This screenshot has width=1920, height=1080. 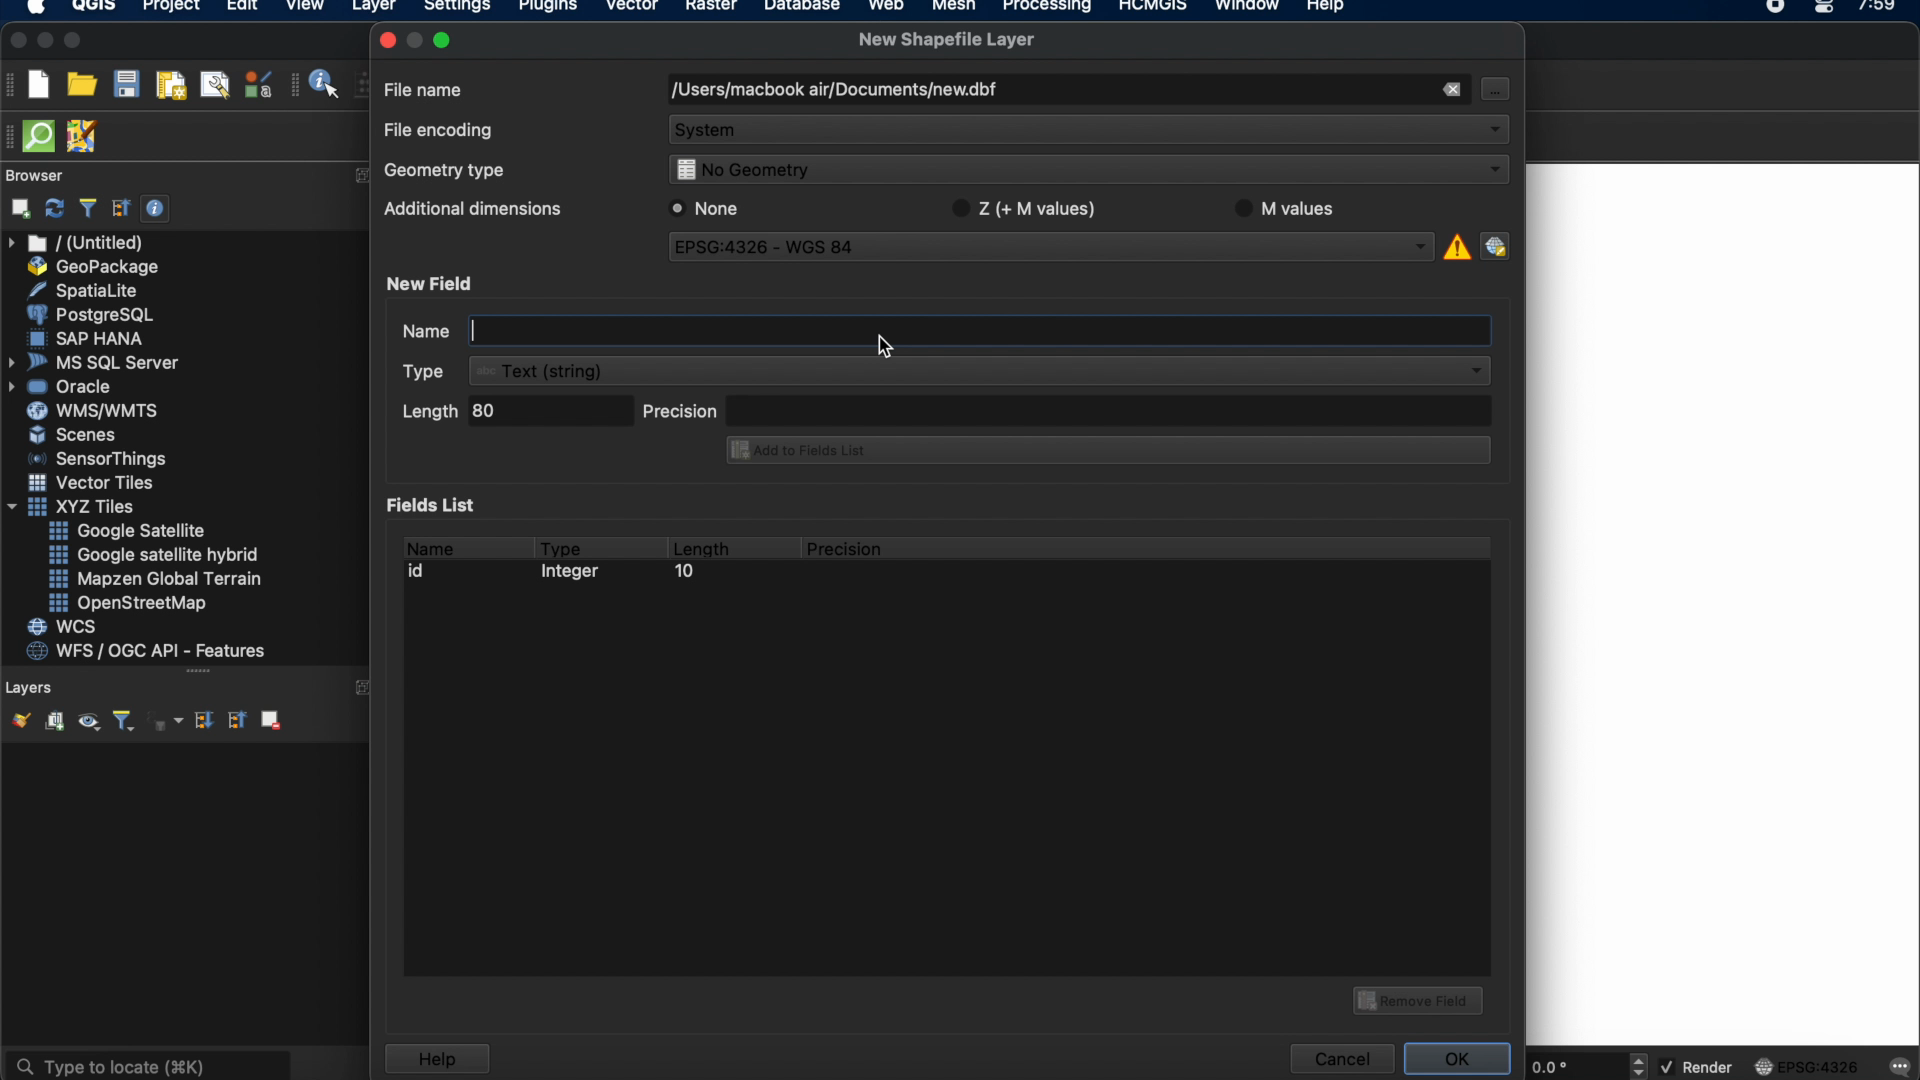 I want to click on QuickOSM, so click(x=43, y=136).